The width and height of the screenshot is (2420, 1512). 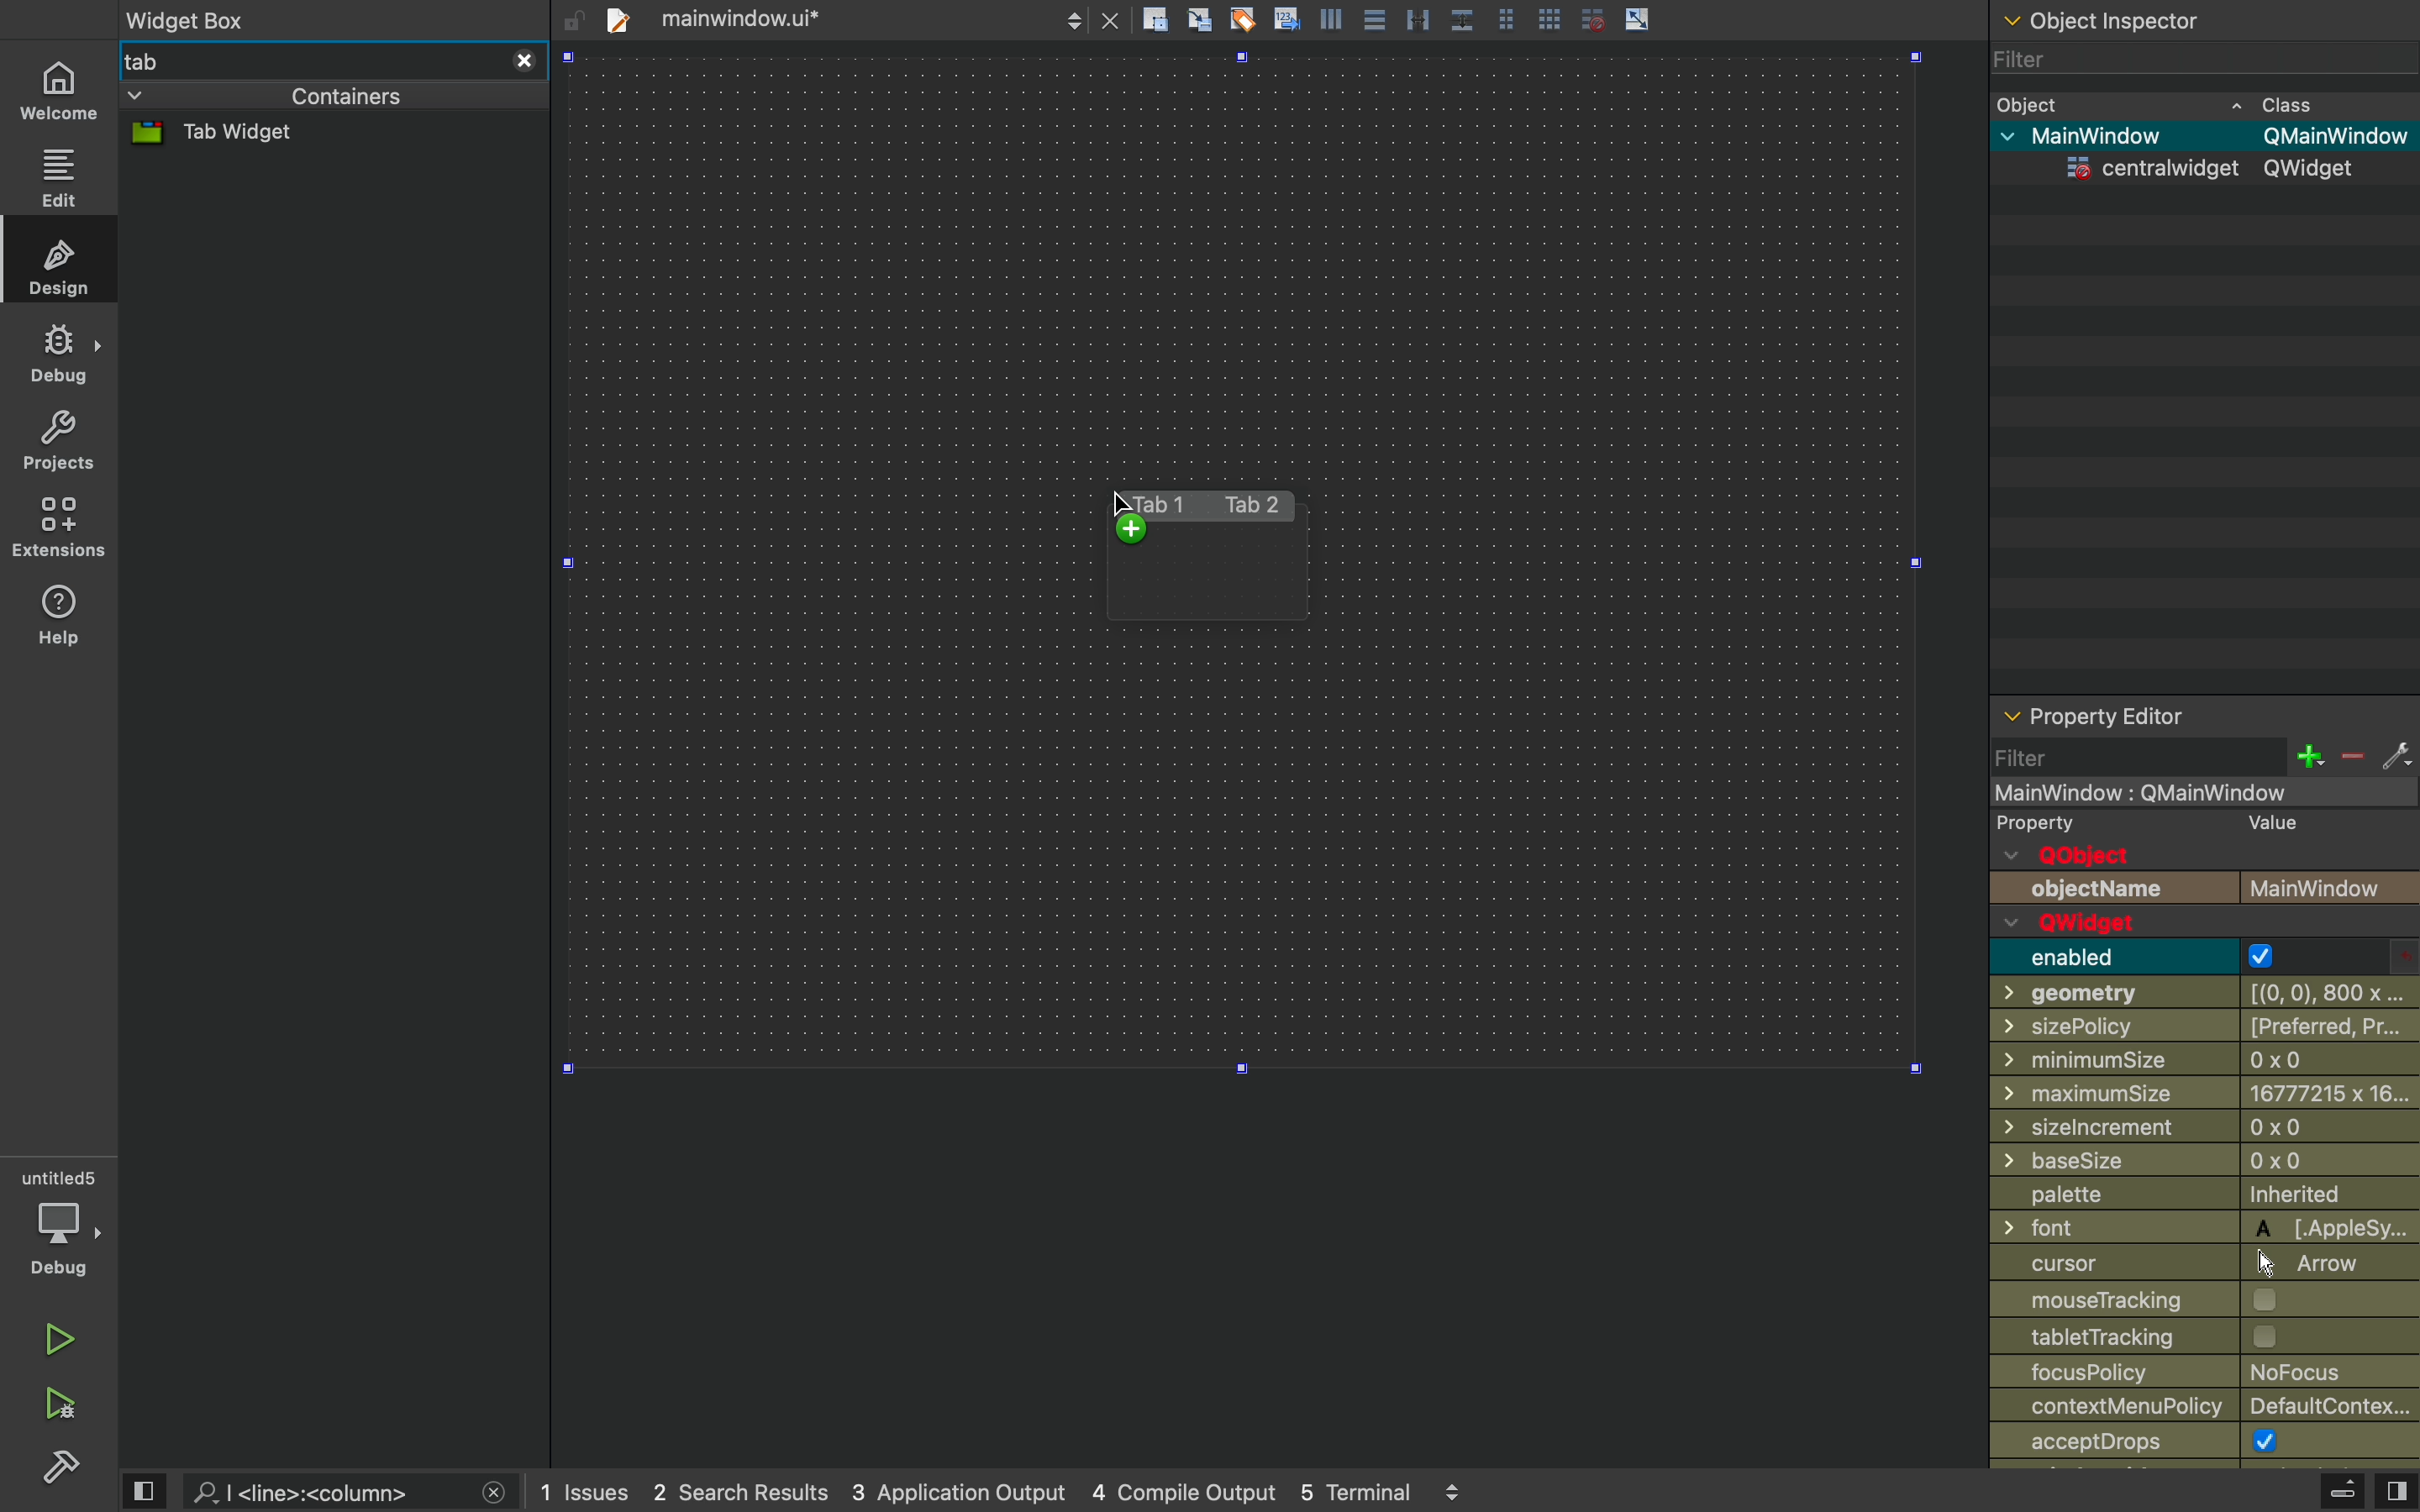 I want to click on contextmenupolicy, so click(x=2211, y=1409).